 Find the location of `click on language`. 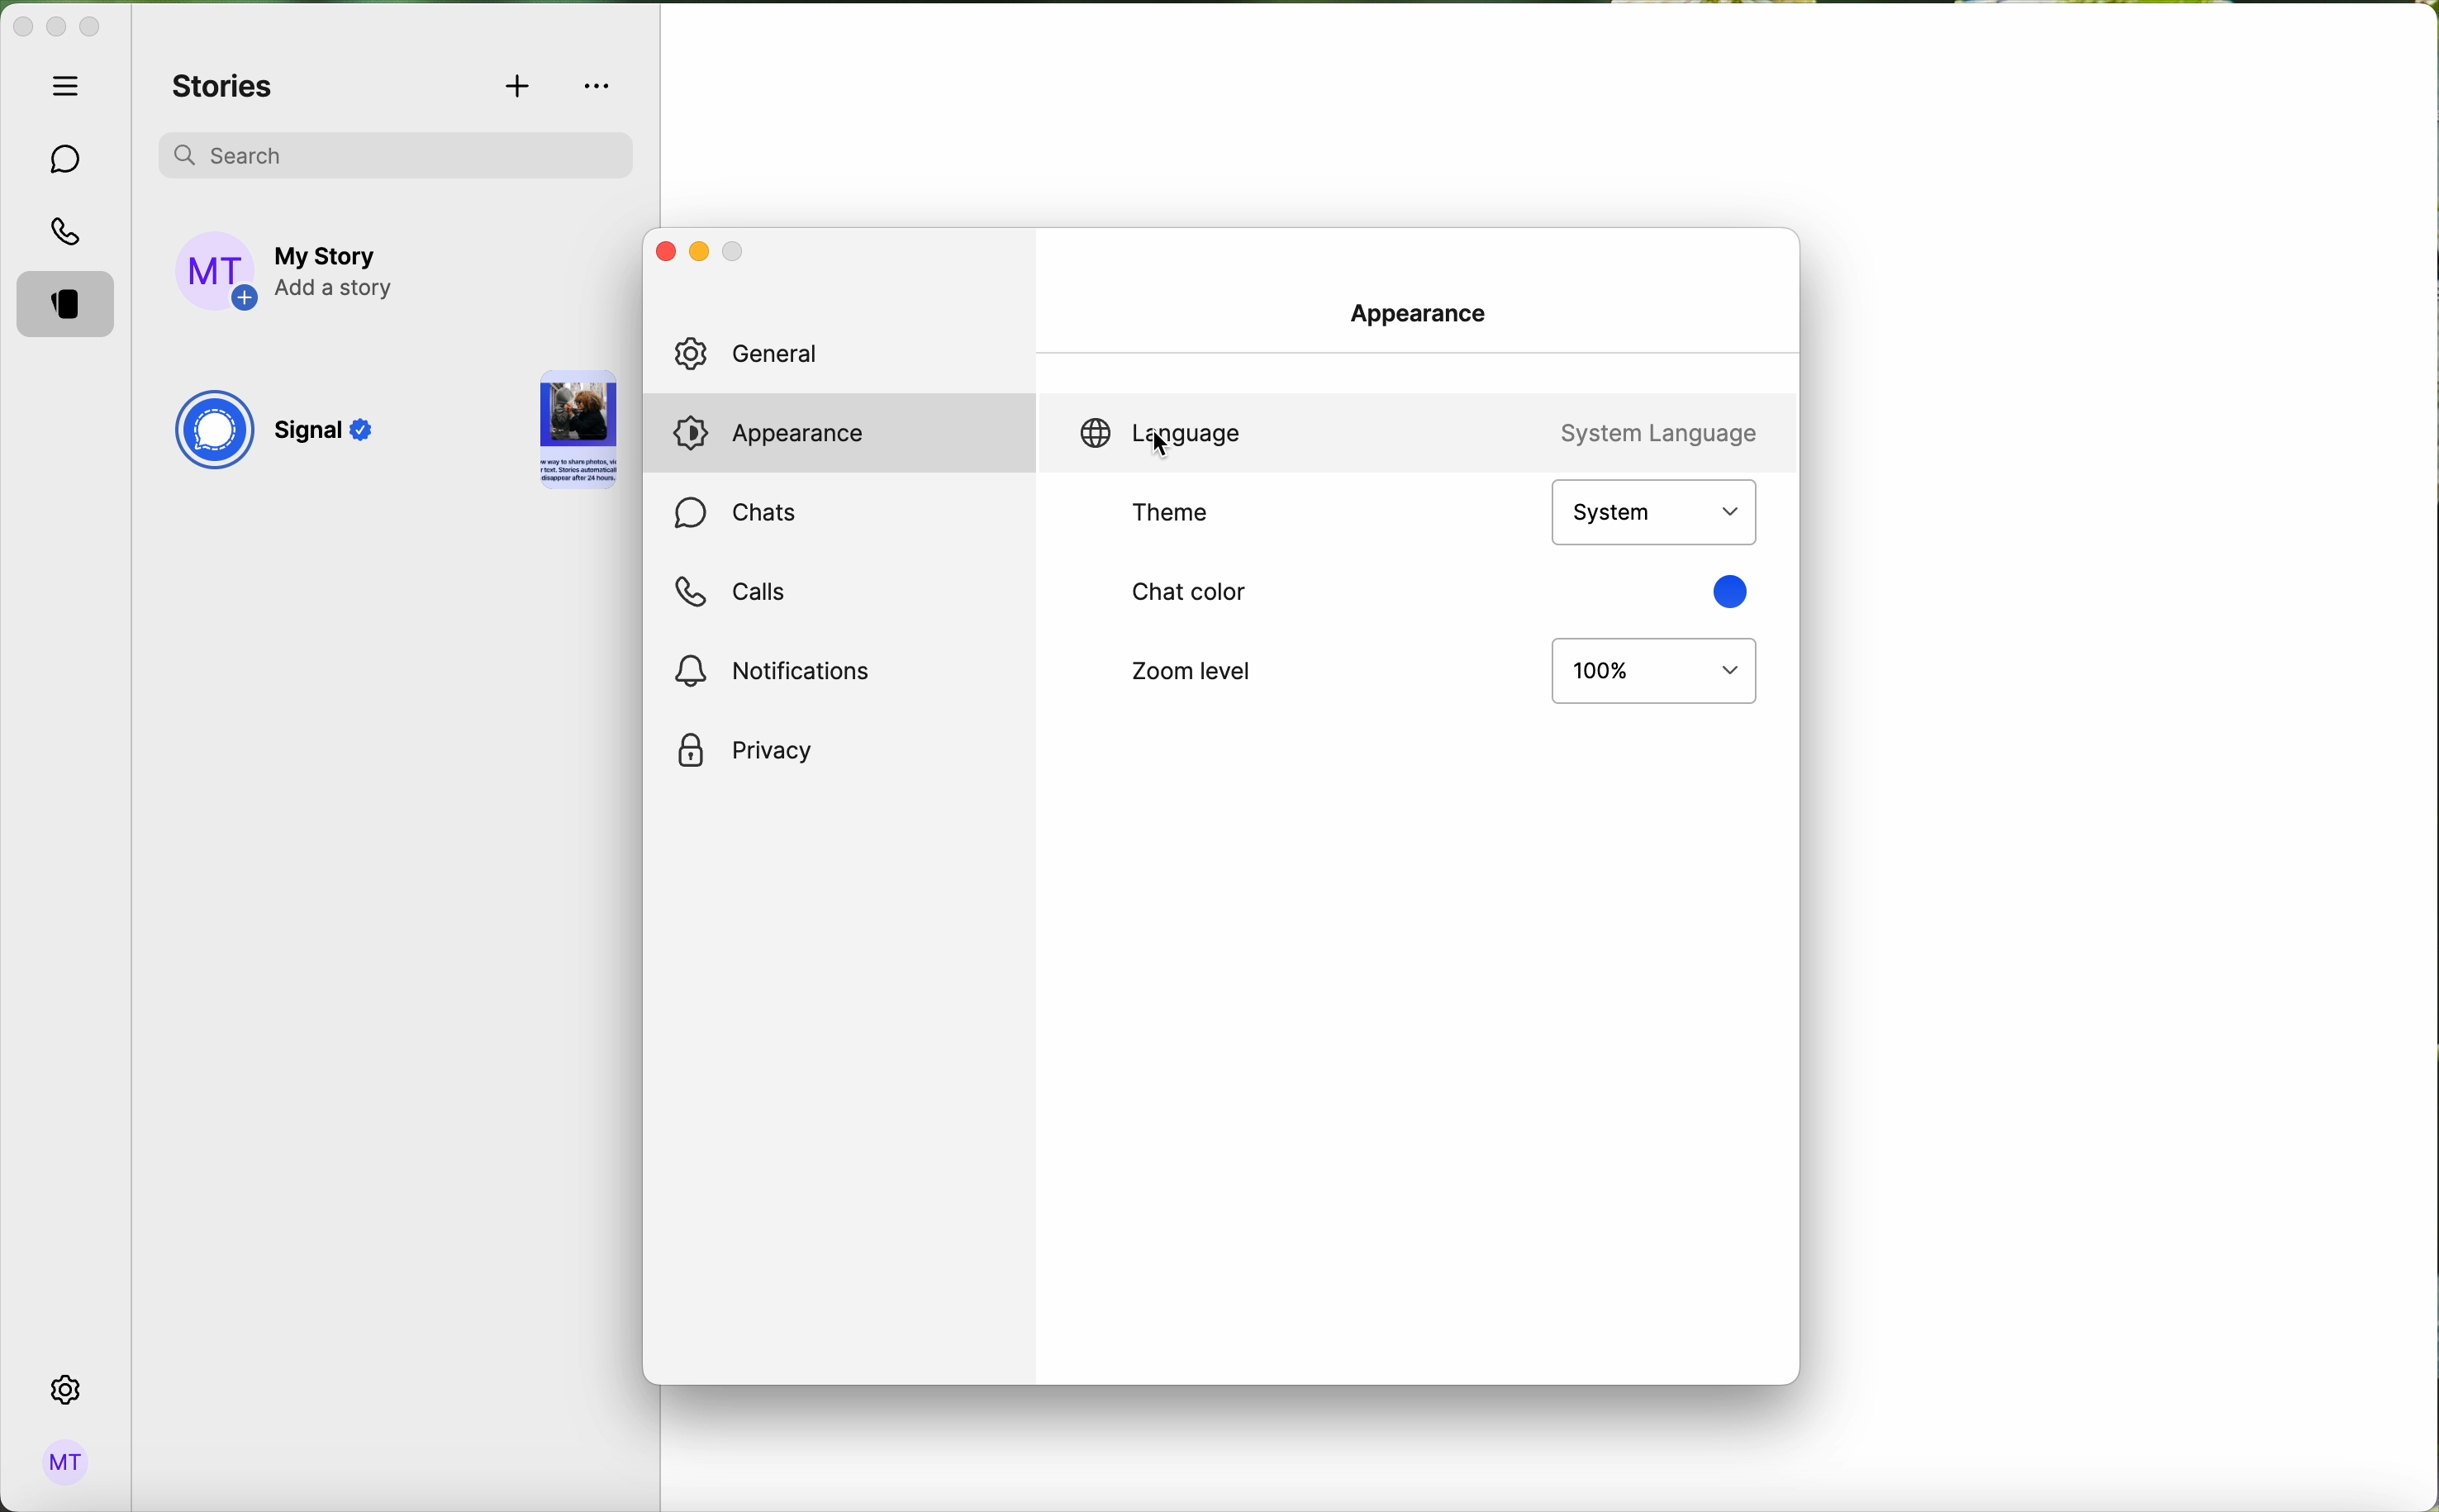

click on language is located at coordinates (1155, 434).